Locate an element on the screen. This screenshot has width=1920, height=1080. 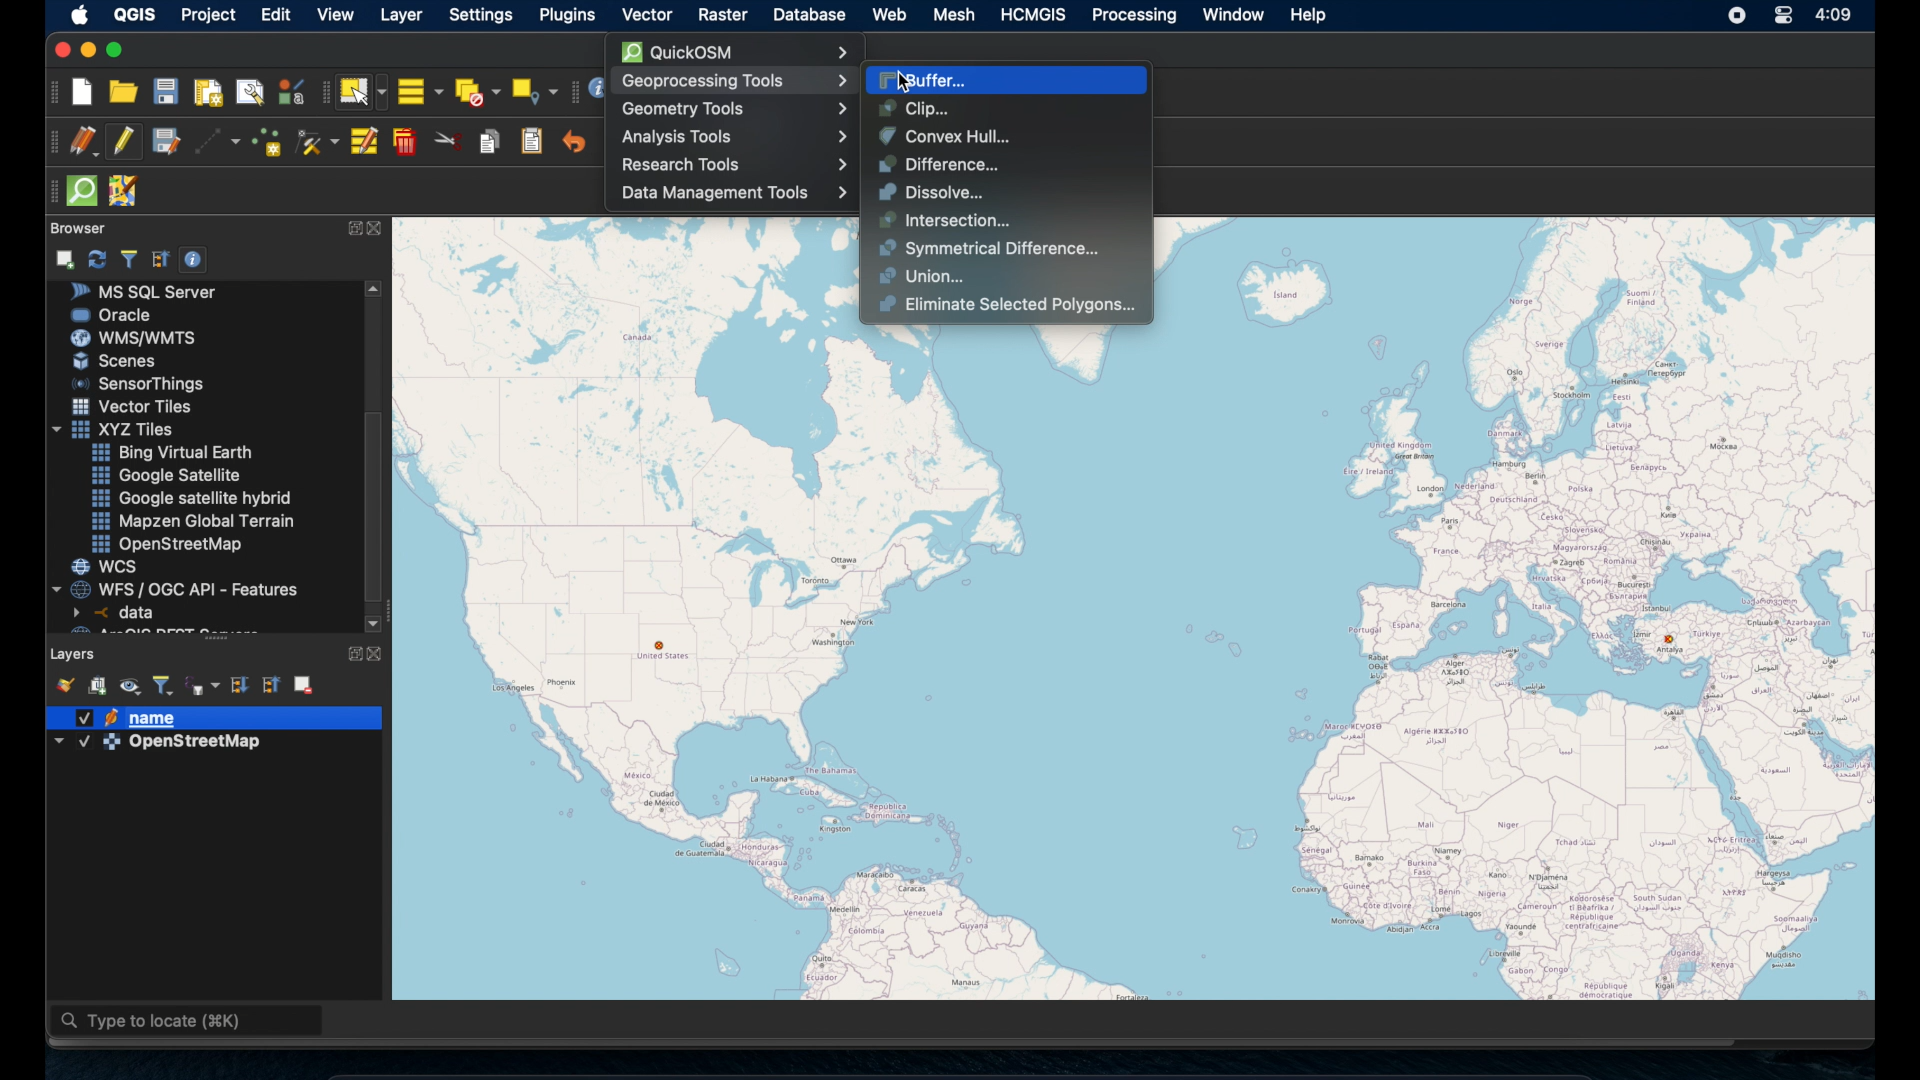
edit is located at coordinates (279, 15).